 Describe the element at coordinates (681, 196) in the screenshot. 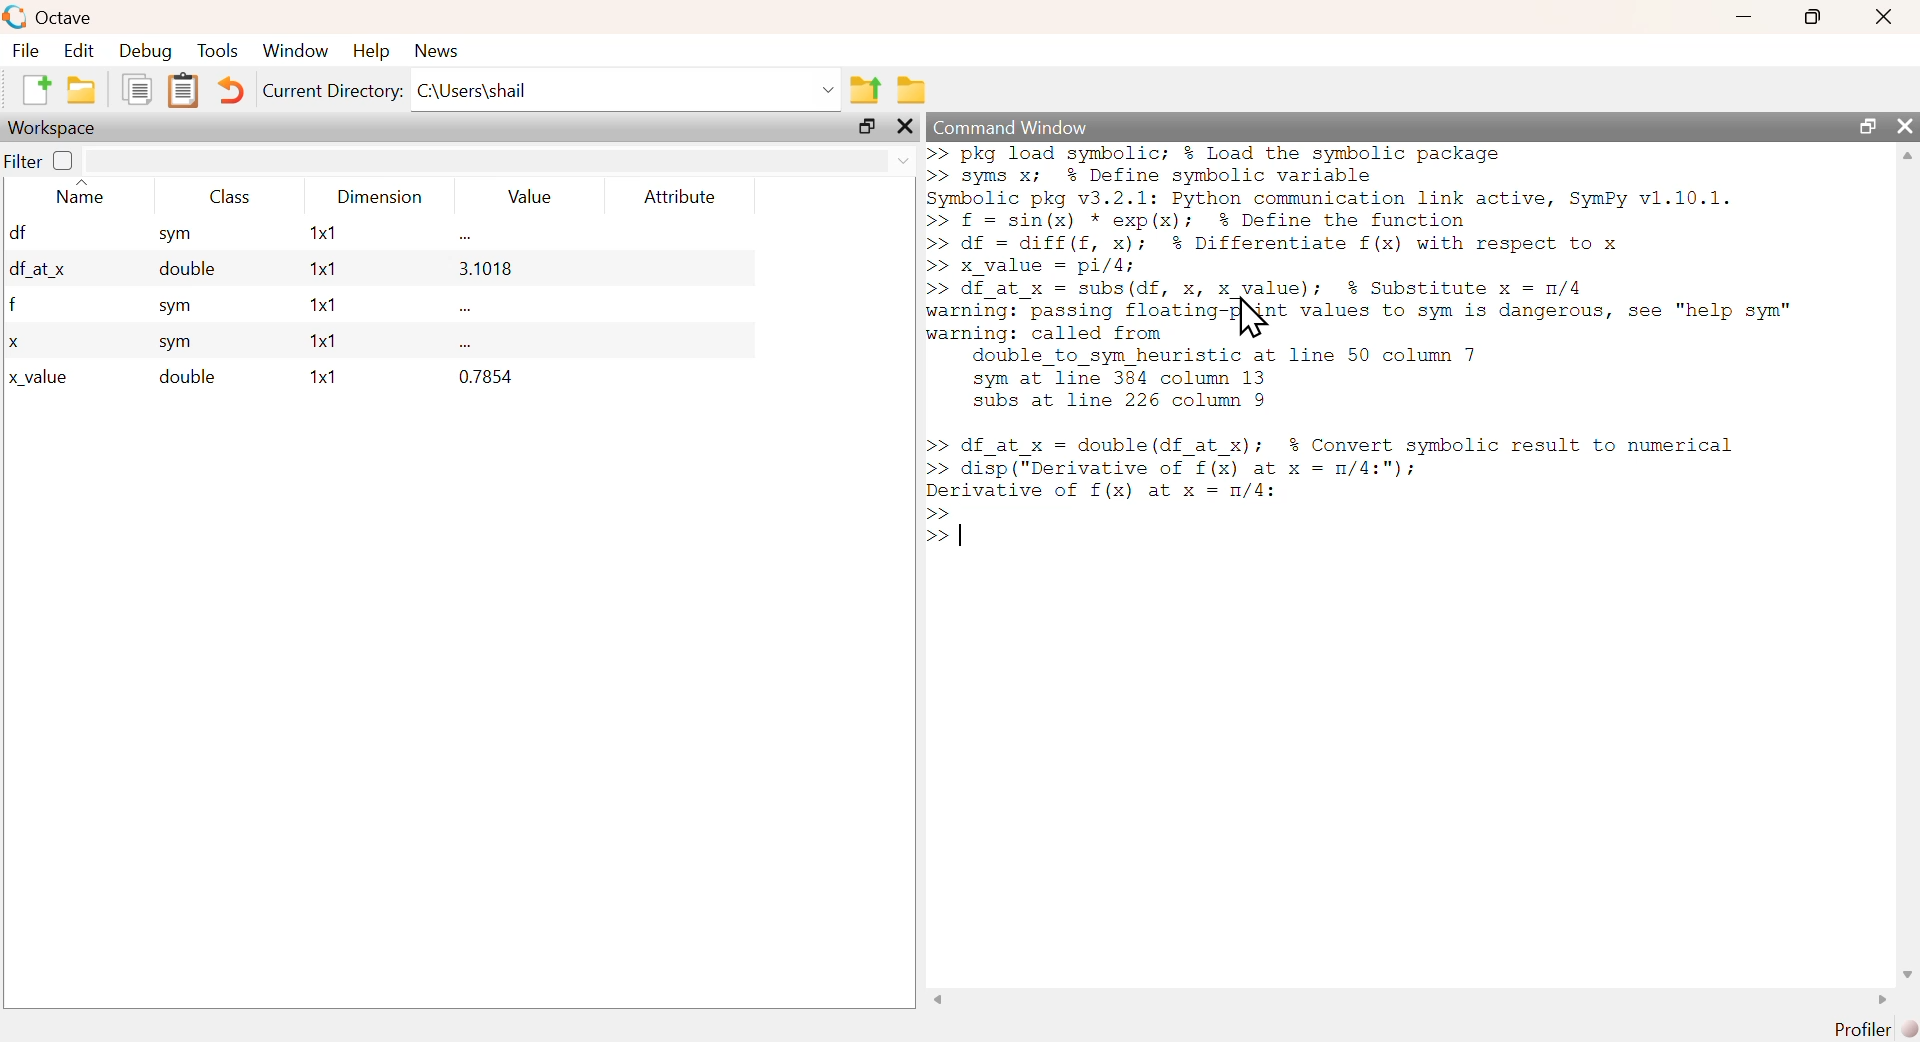

I see `Attribute` at that location.